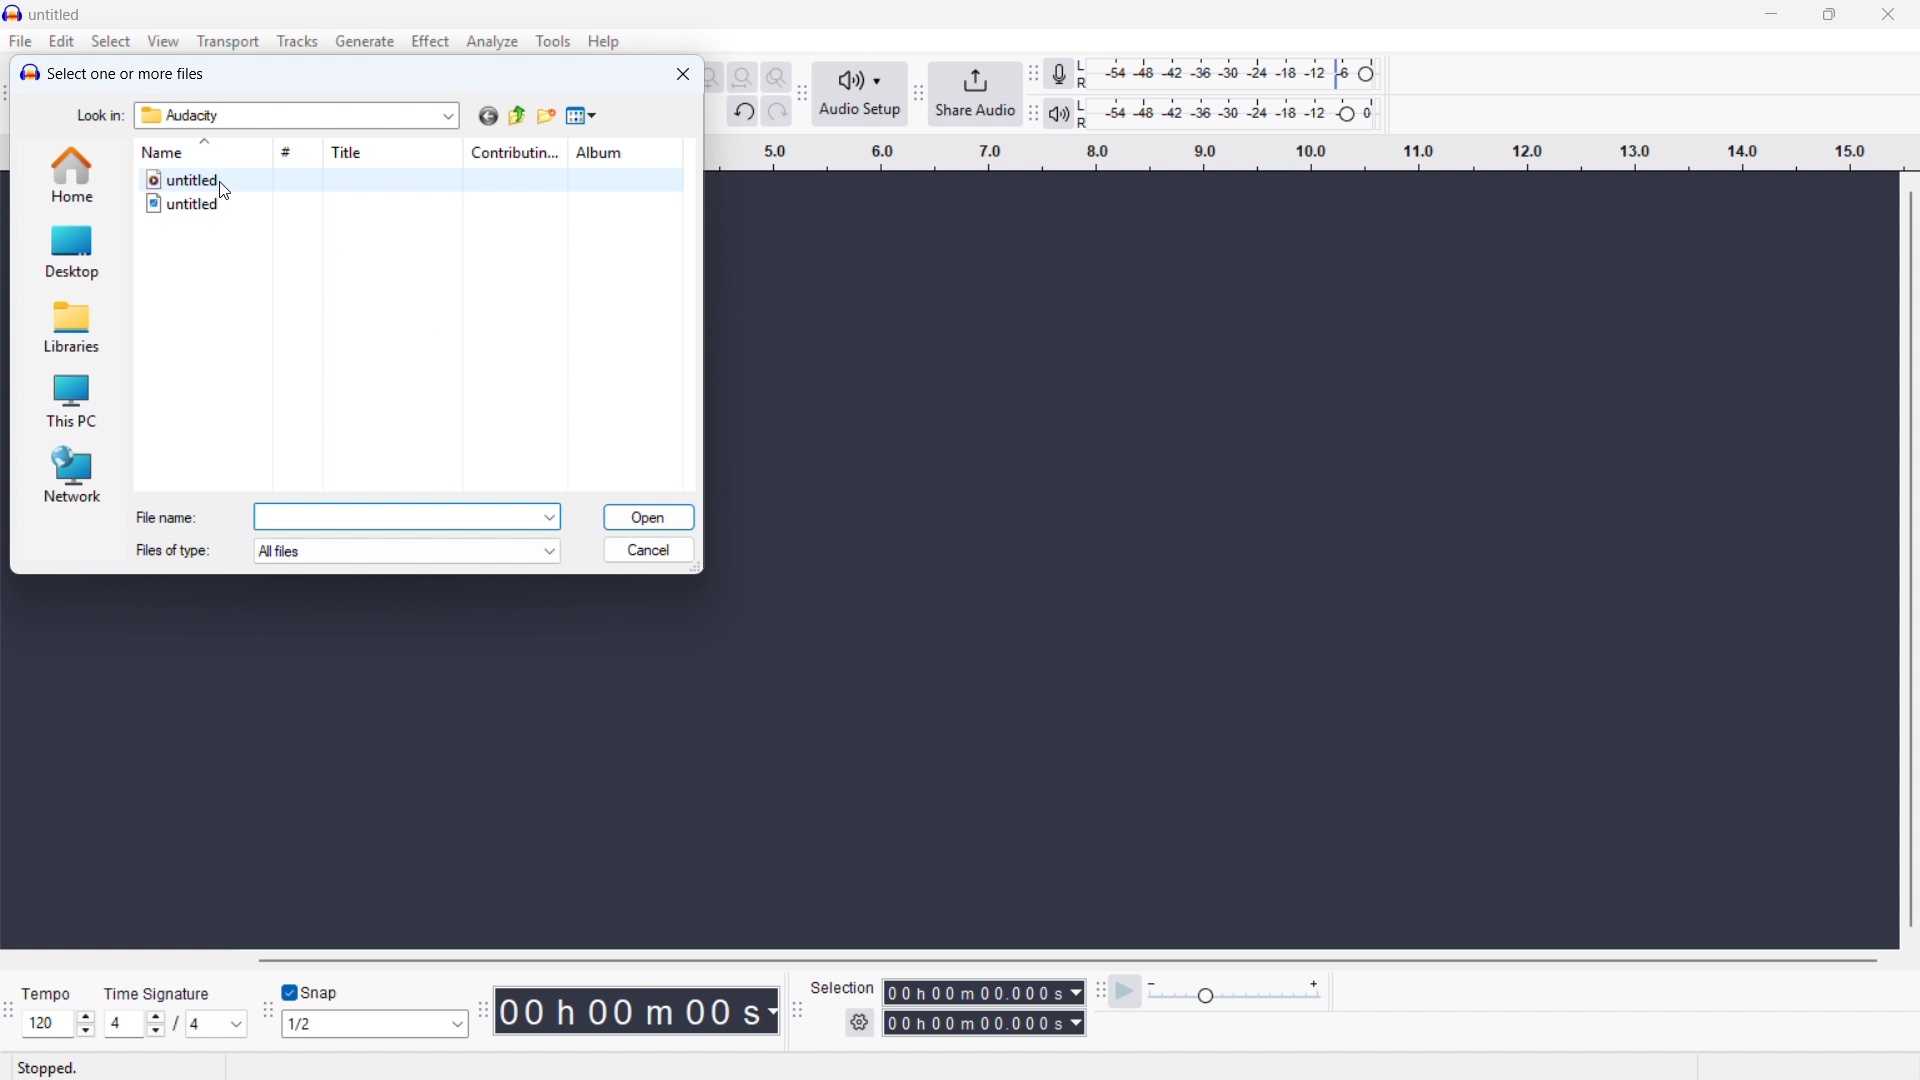 Image resolution: width=1920 pixels, height=1080 pixels. Describe the element at coordinates (554, 40) in the screenshot. I see `Tools ` at that location.